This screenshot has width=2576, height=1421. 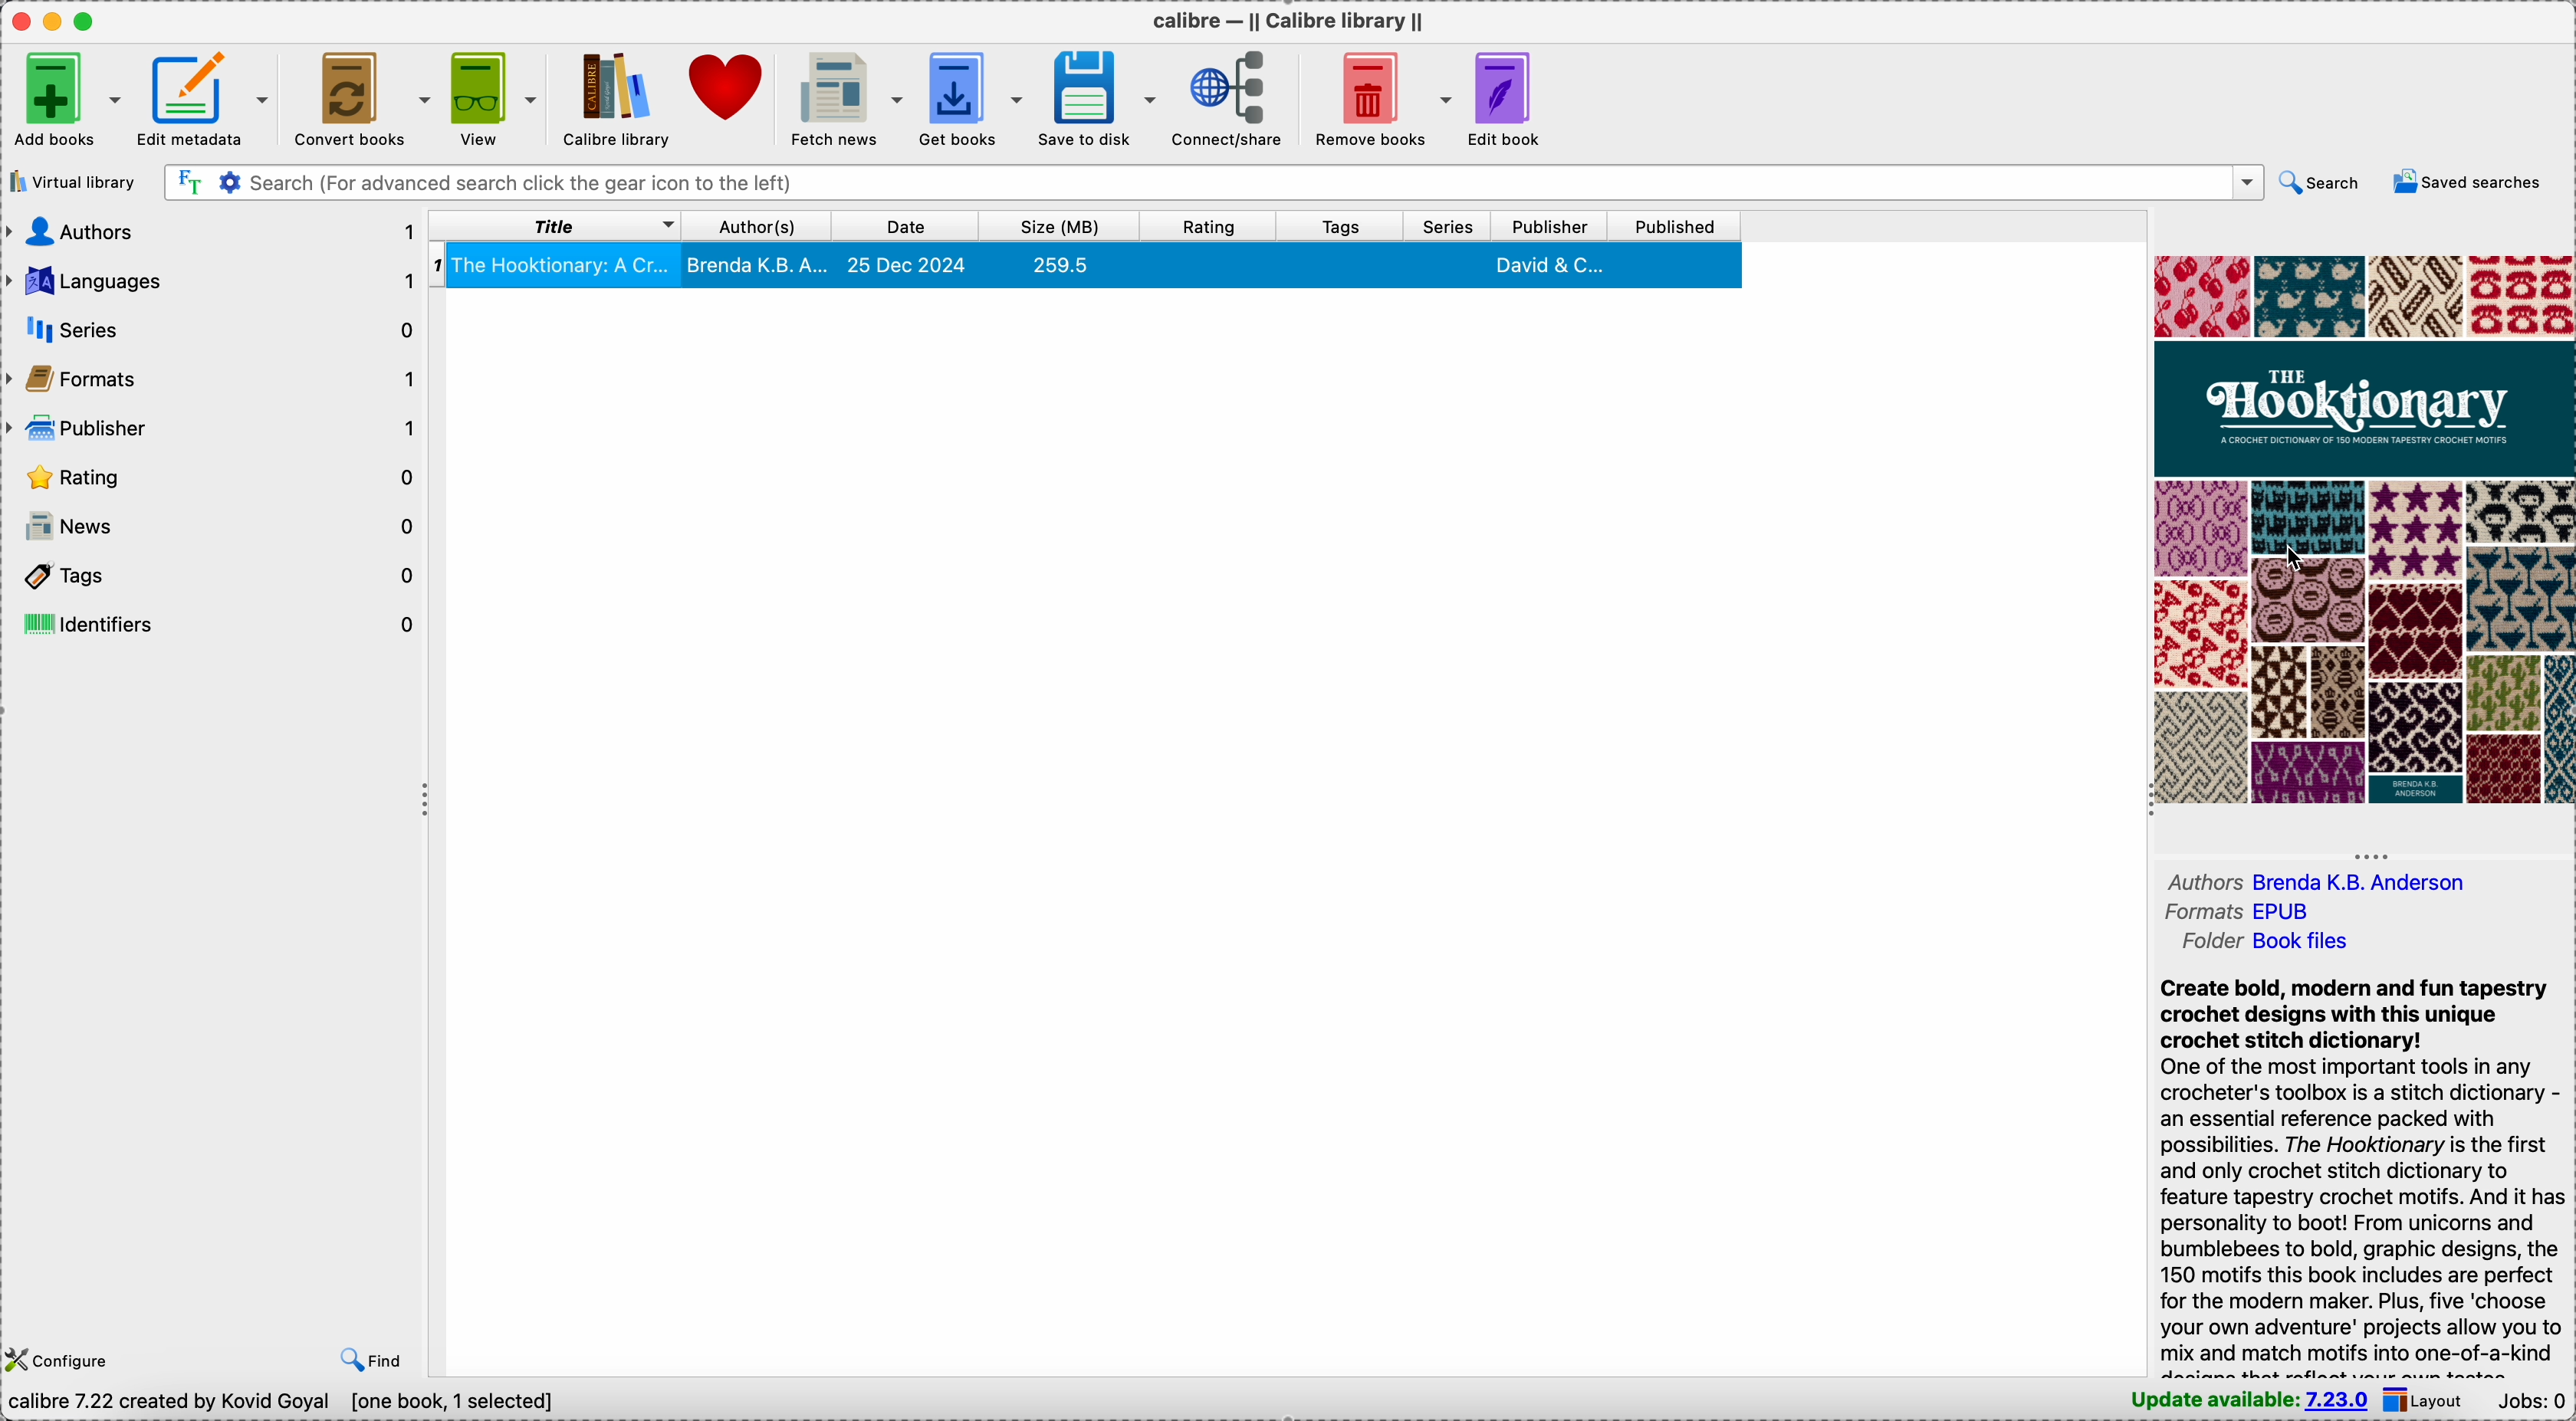 What do you see at coordinates (89, 21) in the screenshot?
I see `maximize` at bounding box center [89, 21].